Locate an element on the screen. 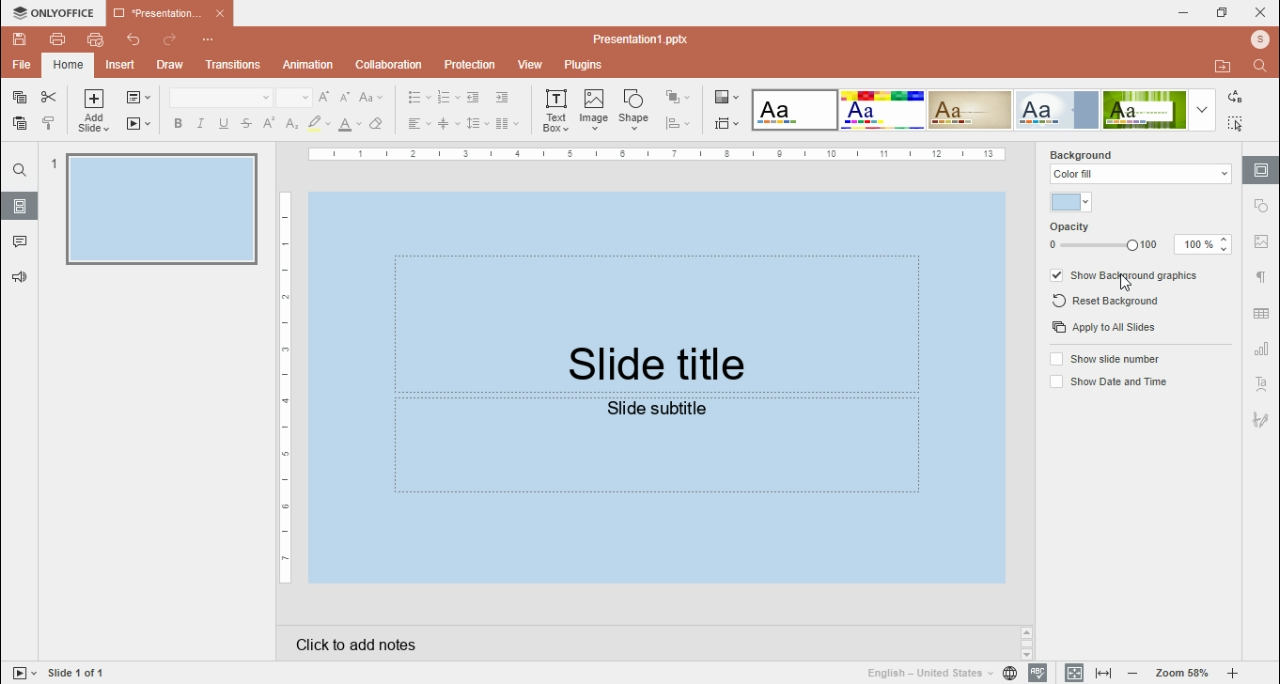 This screenshot has height=684, width=1280. font size is located at coordinates (294, 97).